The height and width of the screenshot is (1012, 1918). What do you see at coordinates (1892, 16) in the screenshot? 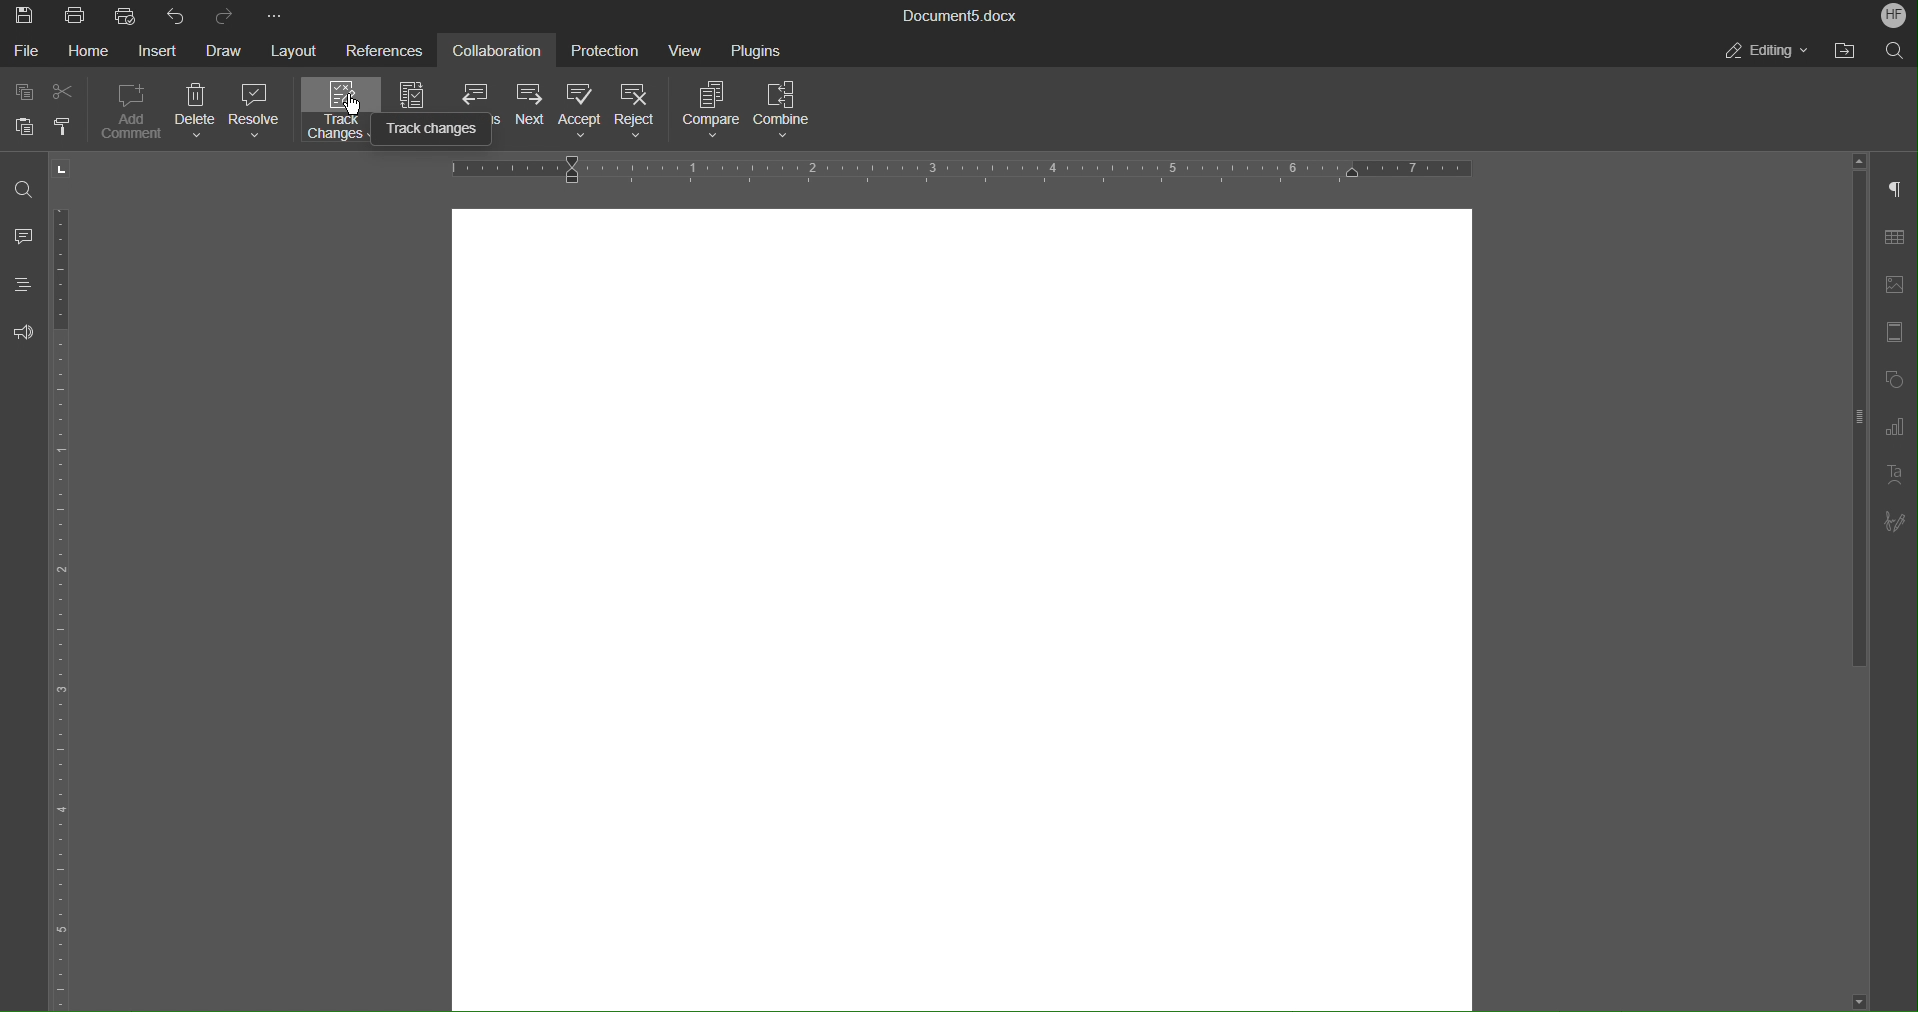
I see `Account` at bounding box center [1892, 16].